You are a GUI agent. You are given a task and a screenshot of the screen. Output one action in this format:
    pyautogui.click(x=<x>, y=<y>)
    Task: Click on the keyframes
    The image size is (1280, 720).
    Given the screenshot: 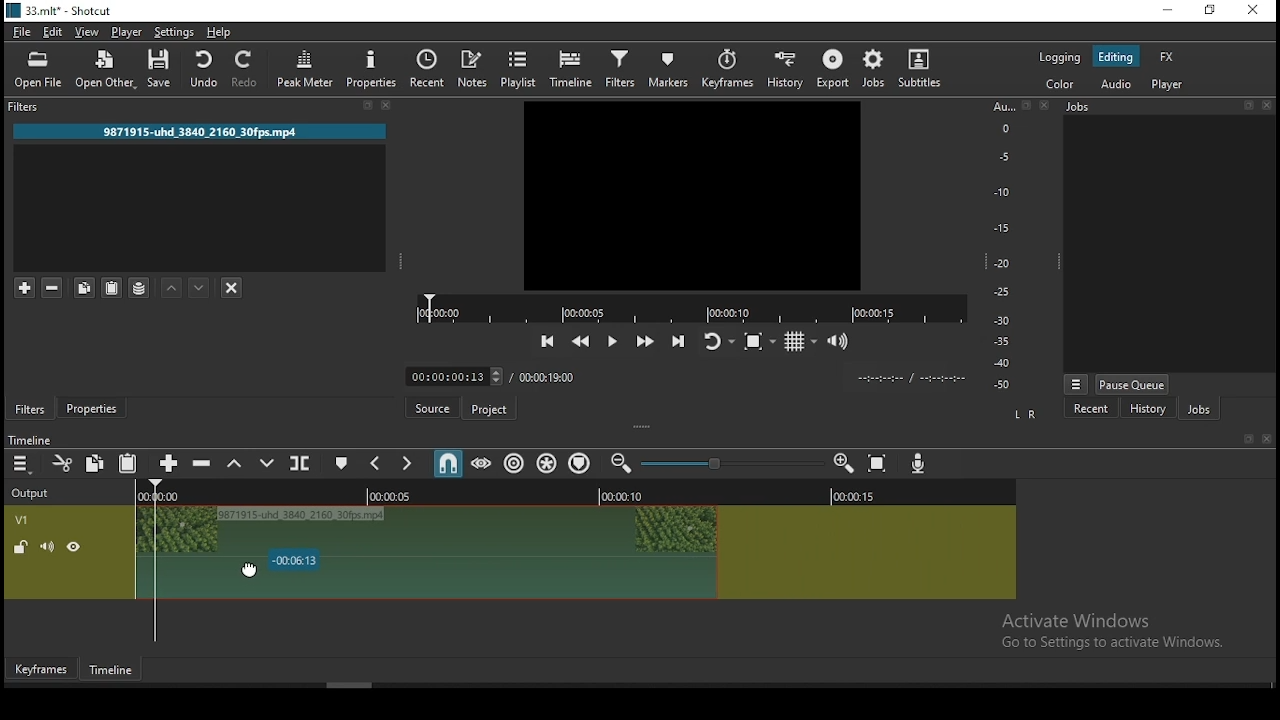 What is the action you would take?
    pyautogui.click(x=729, y=67)
    